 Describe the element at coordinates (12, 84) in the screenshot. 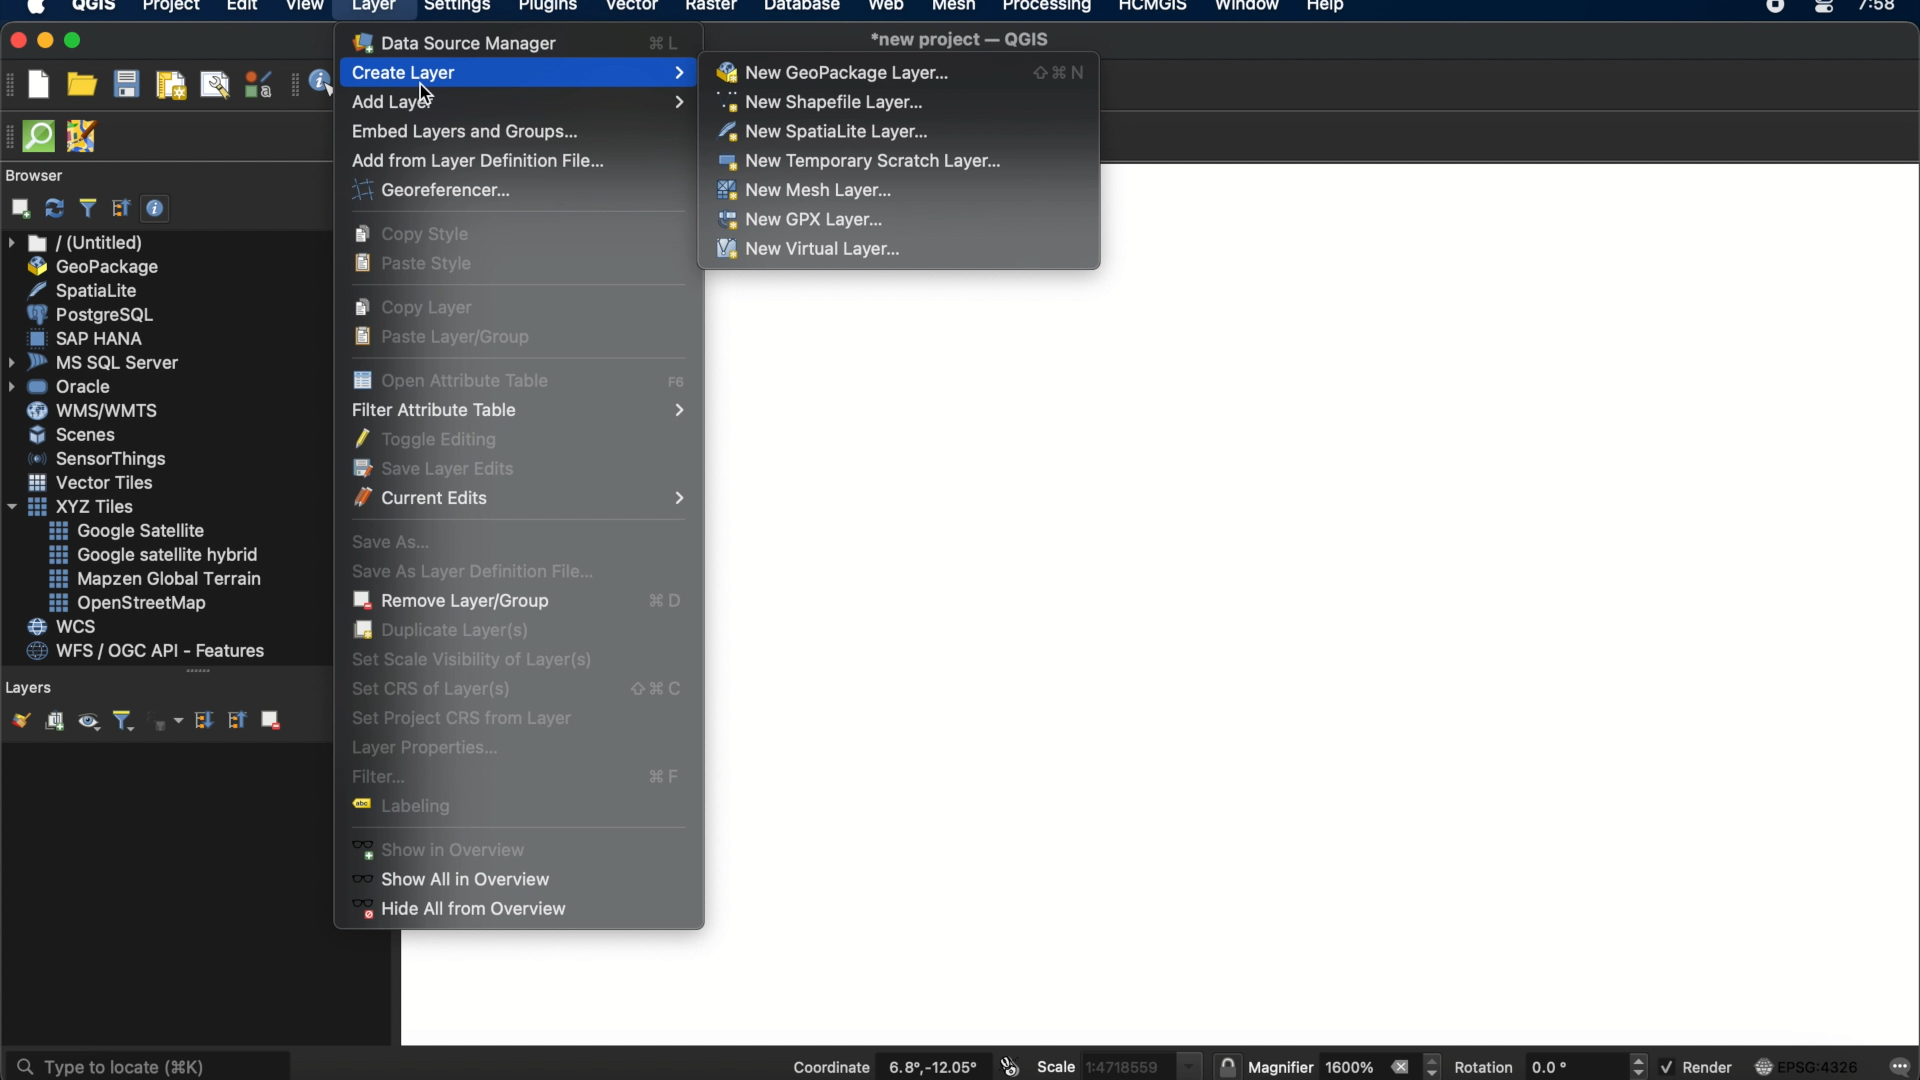

I see `project toolbar` at that location.